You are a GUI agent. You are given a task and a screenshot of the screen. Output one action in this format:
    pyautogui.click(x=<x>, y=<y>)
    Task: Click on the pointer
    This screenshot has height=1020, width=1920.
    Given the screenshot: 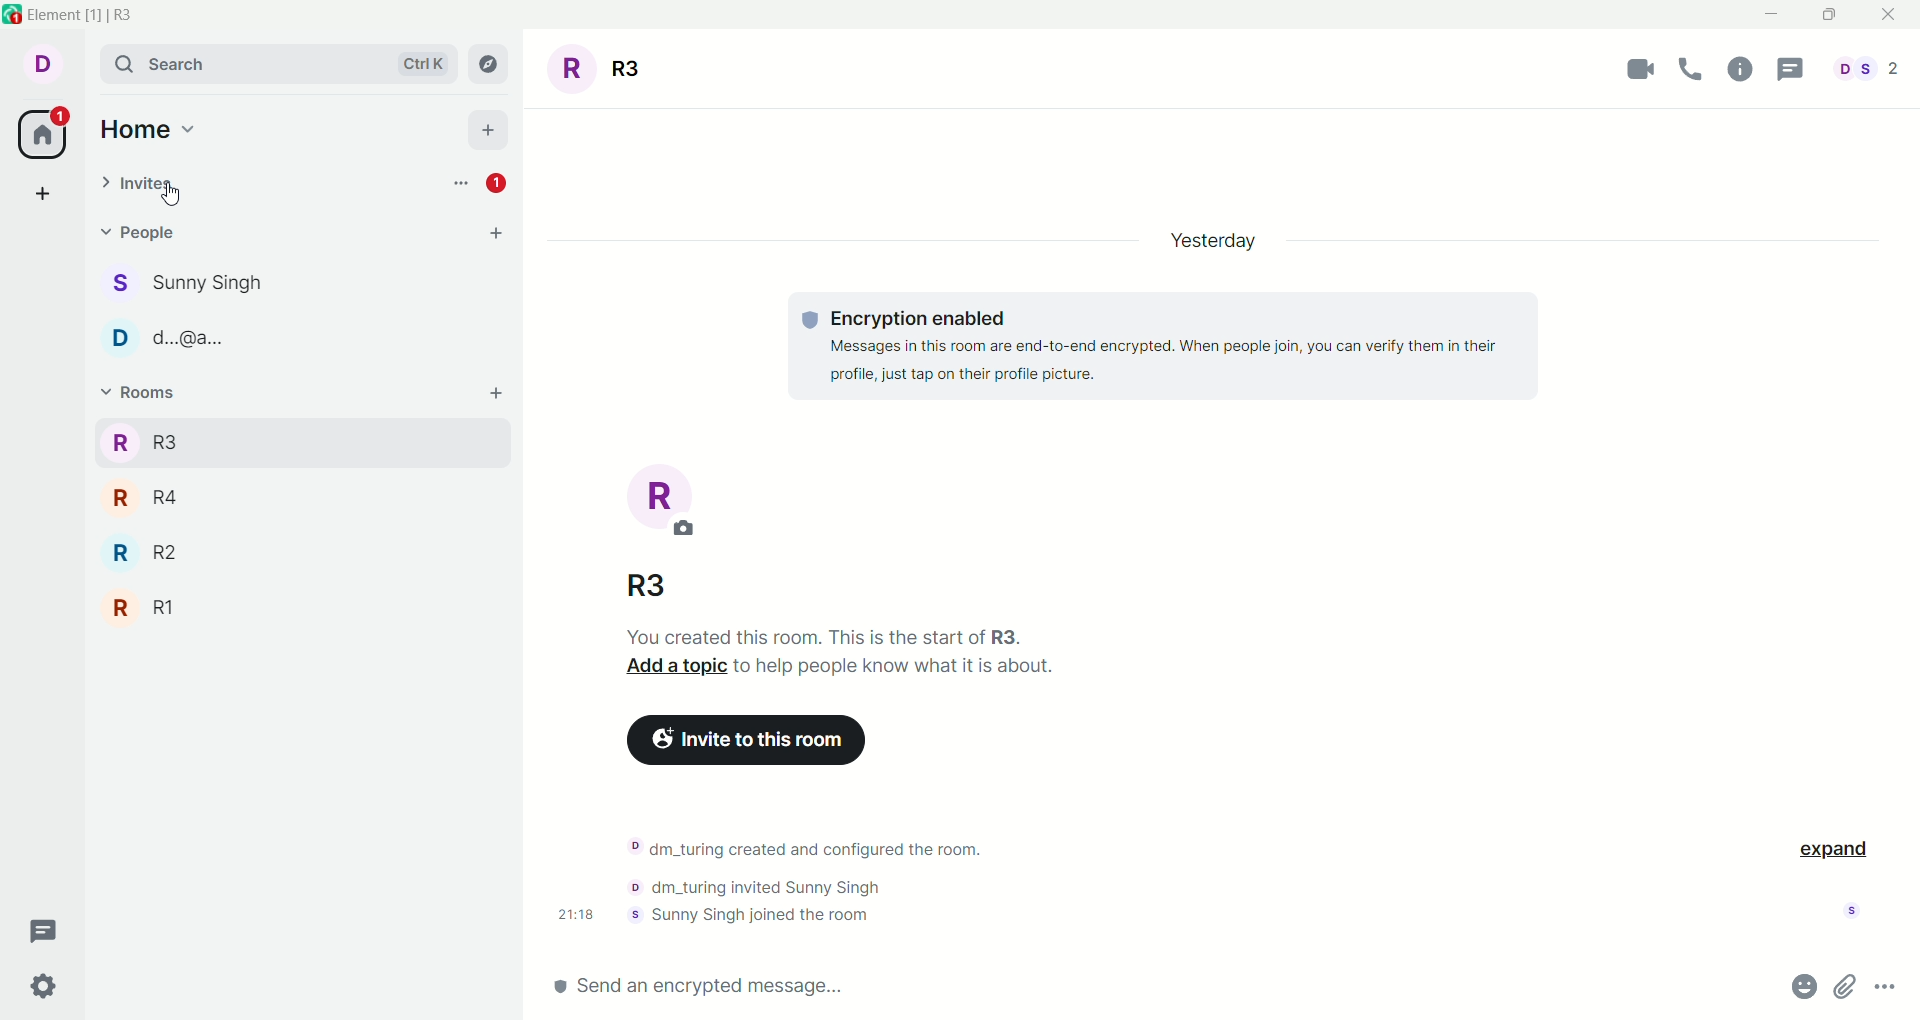 What is the action you would take?
    pyautogui.click(x=170, y=194)
    